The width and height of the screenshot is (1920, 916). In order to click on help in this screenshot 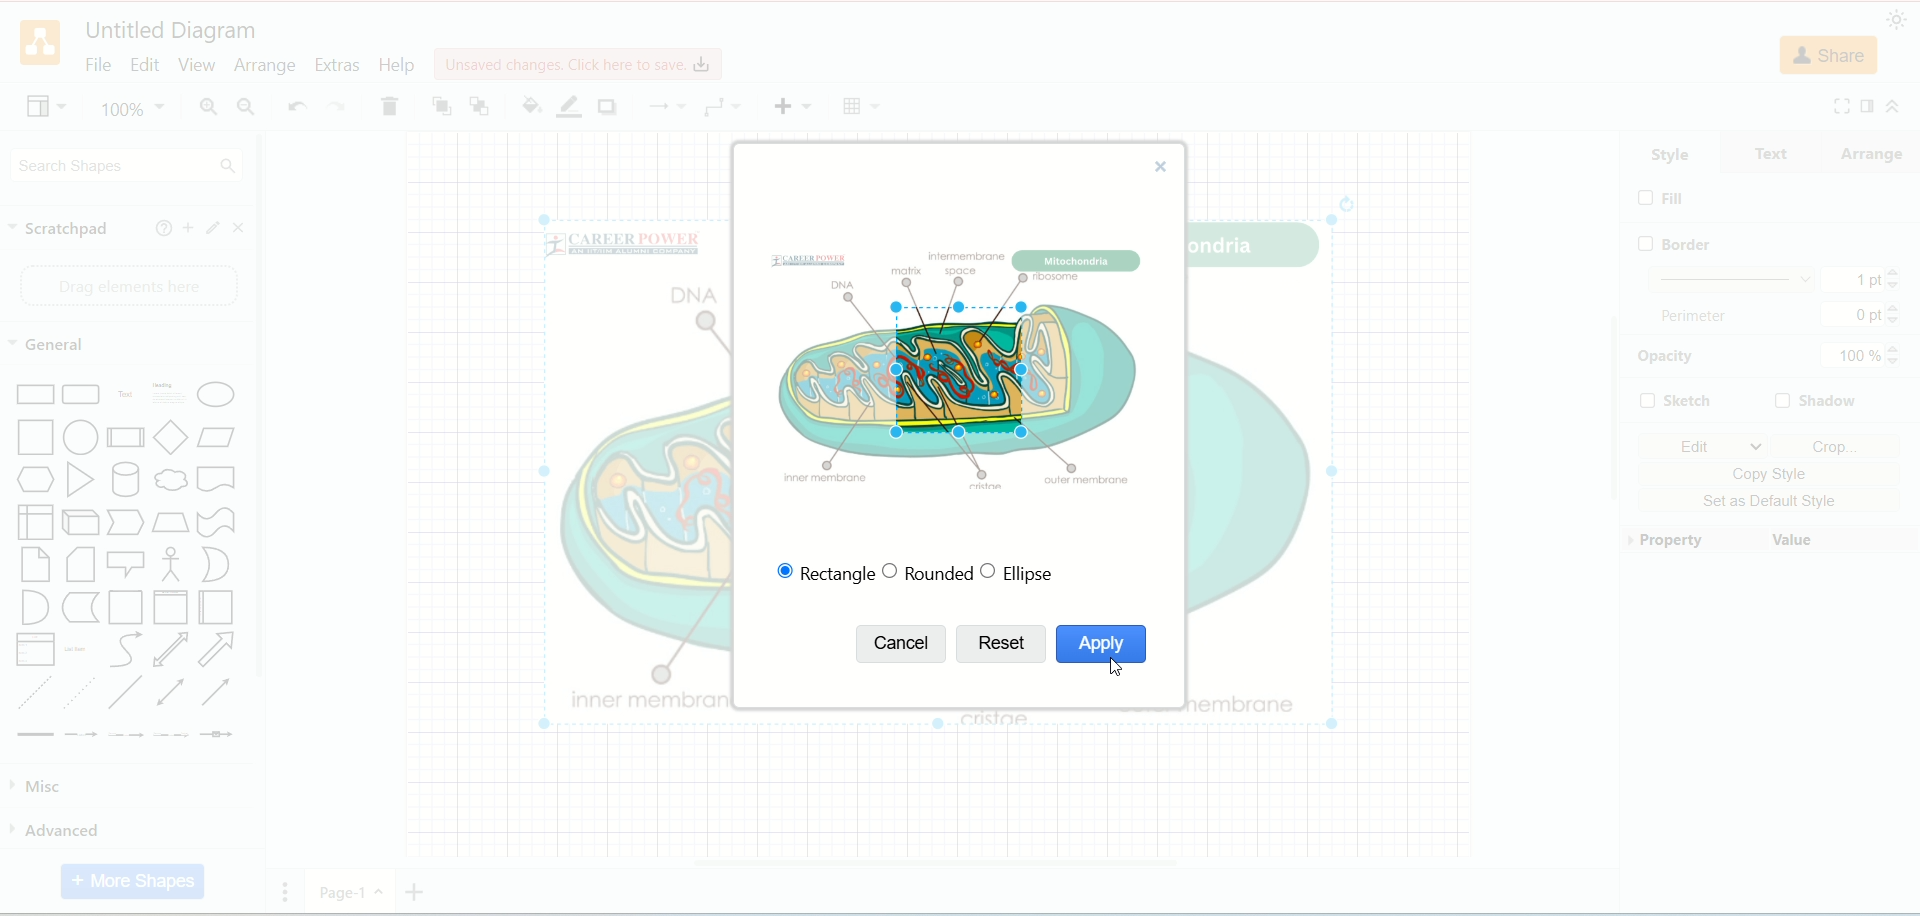, I will do `click(161, 226)`.